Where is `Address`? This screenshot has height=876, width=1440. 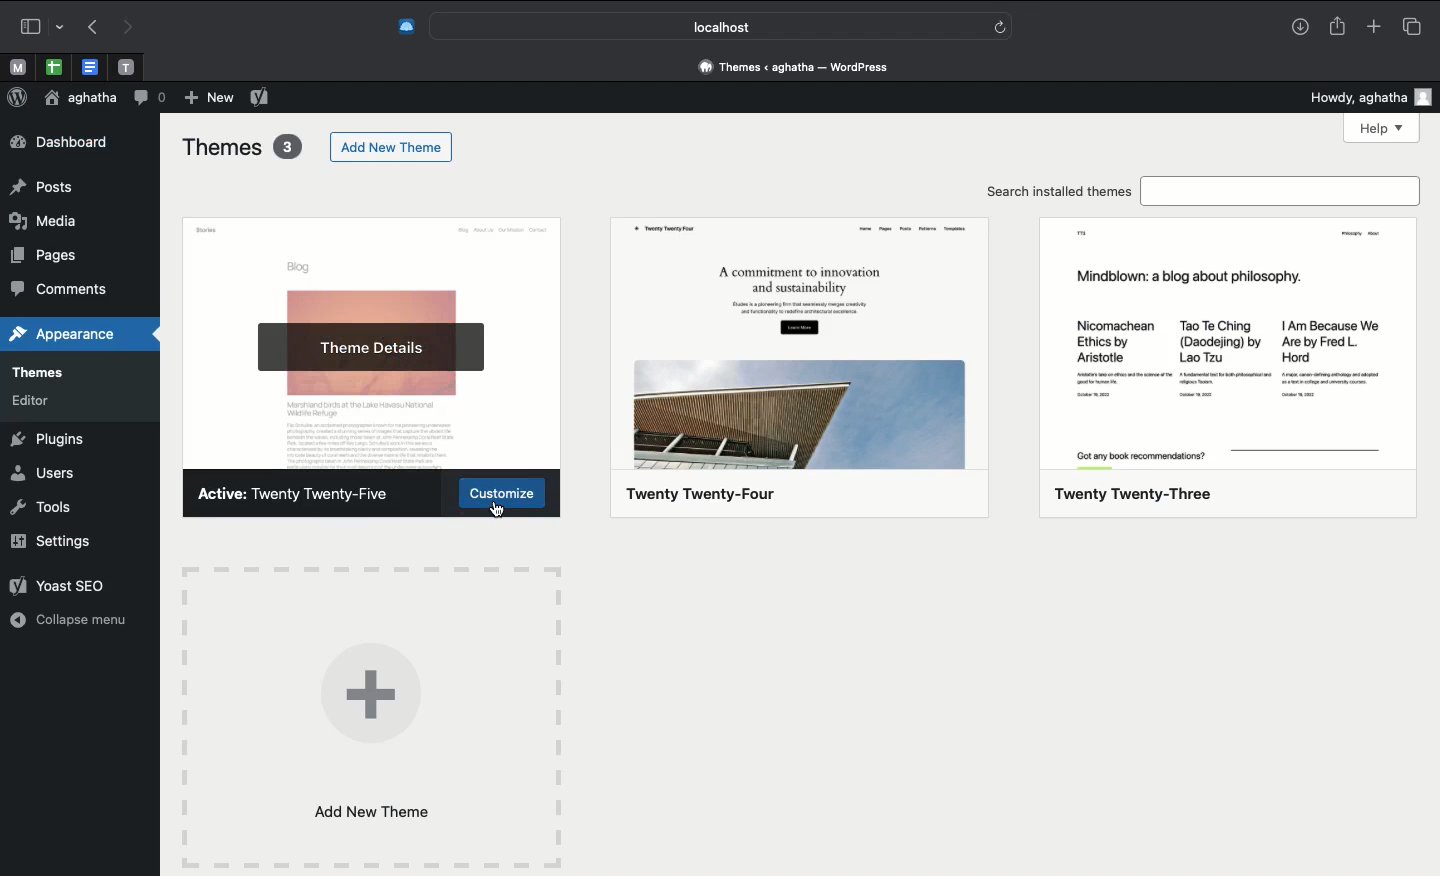 Address is located at coordinates (801, 66).